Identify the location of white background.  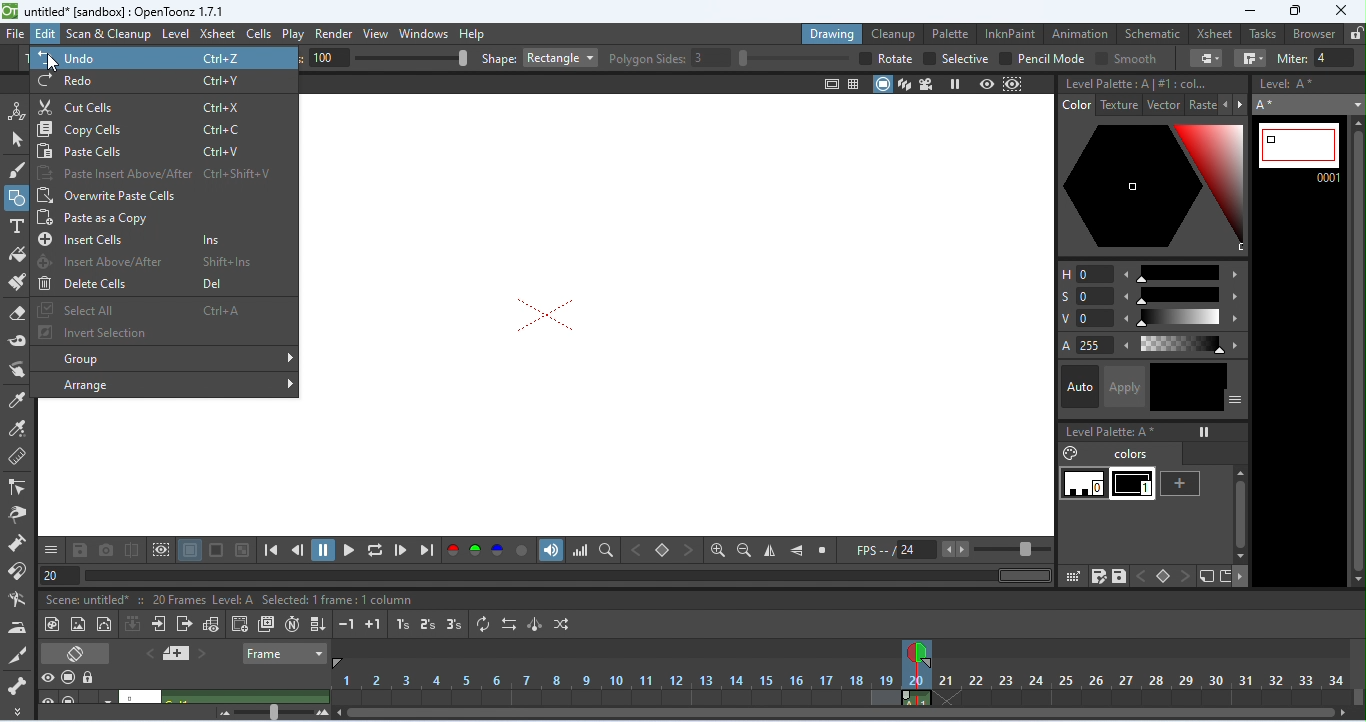
(189, 550).